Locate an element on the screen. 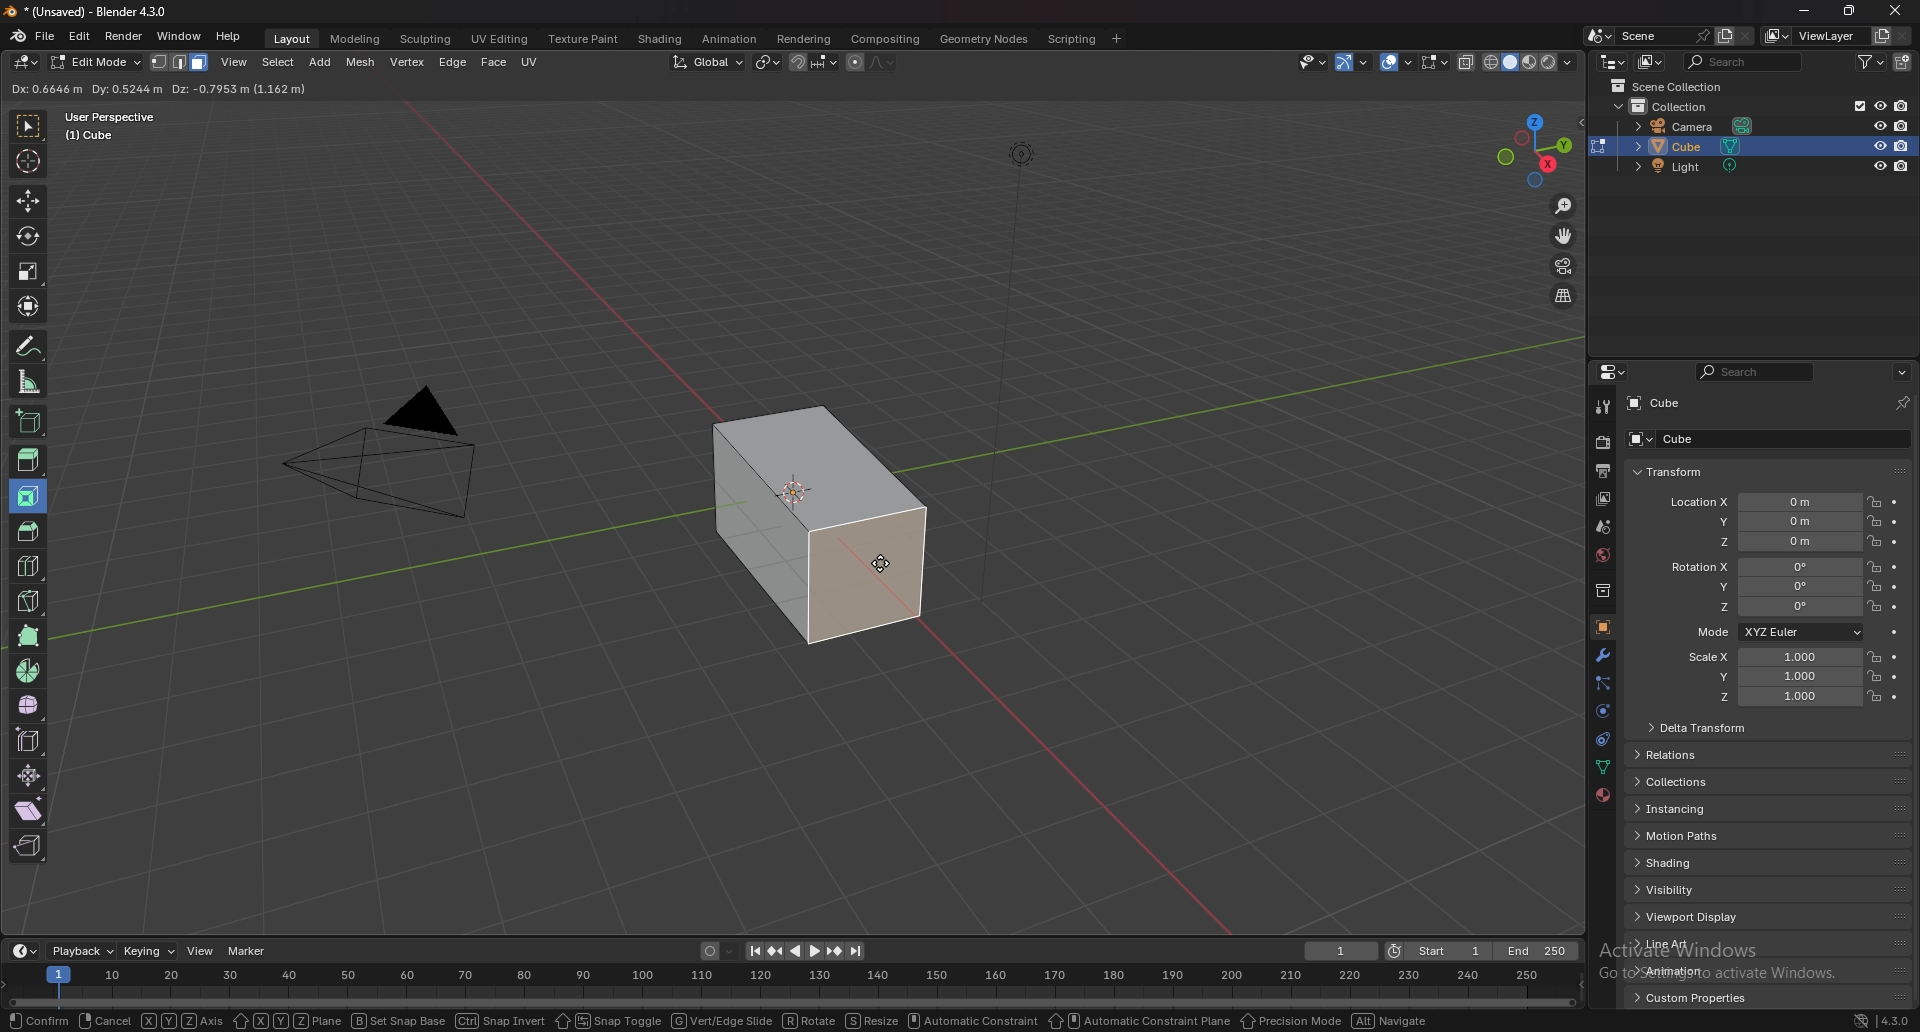  animate property is located at coordinates (1896, 542).